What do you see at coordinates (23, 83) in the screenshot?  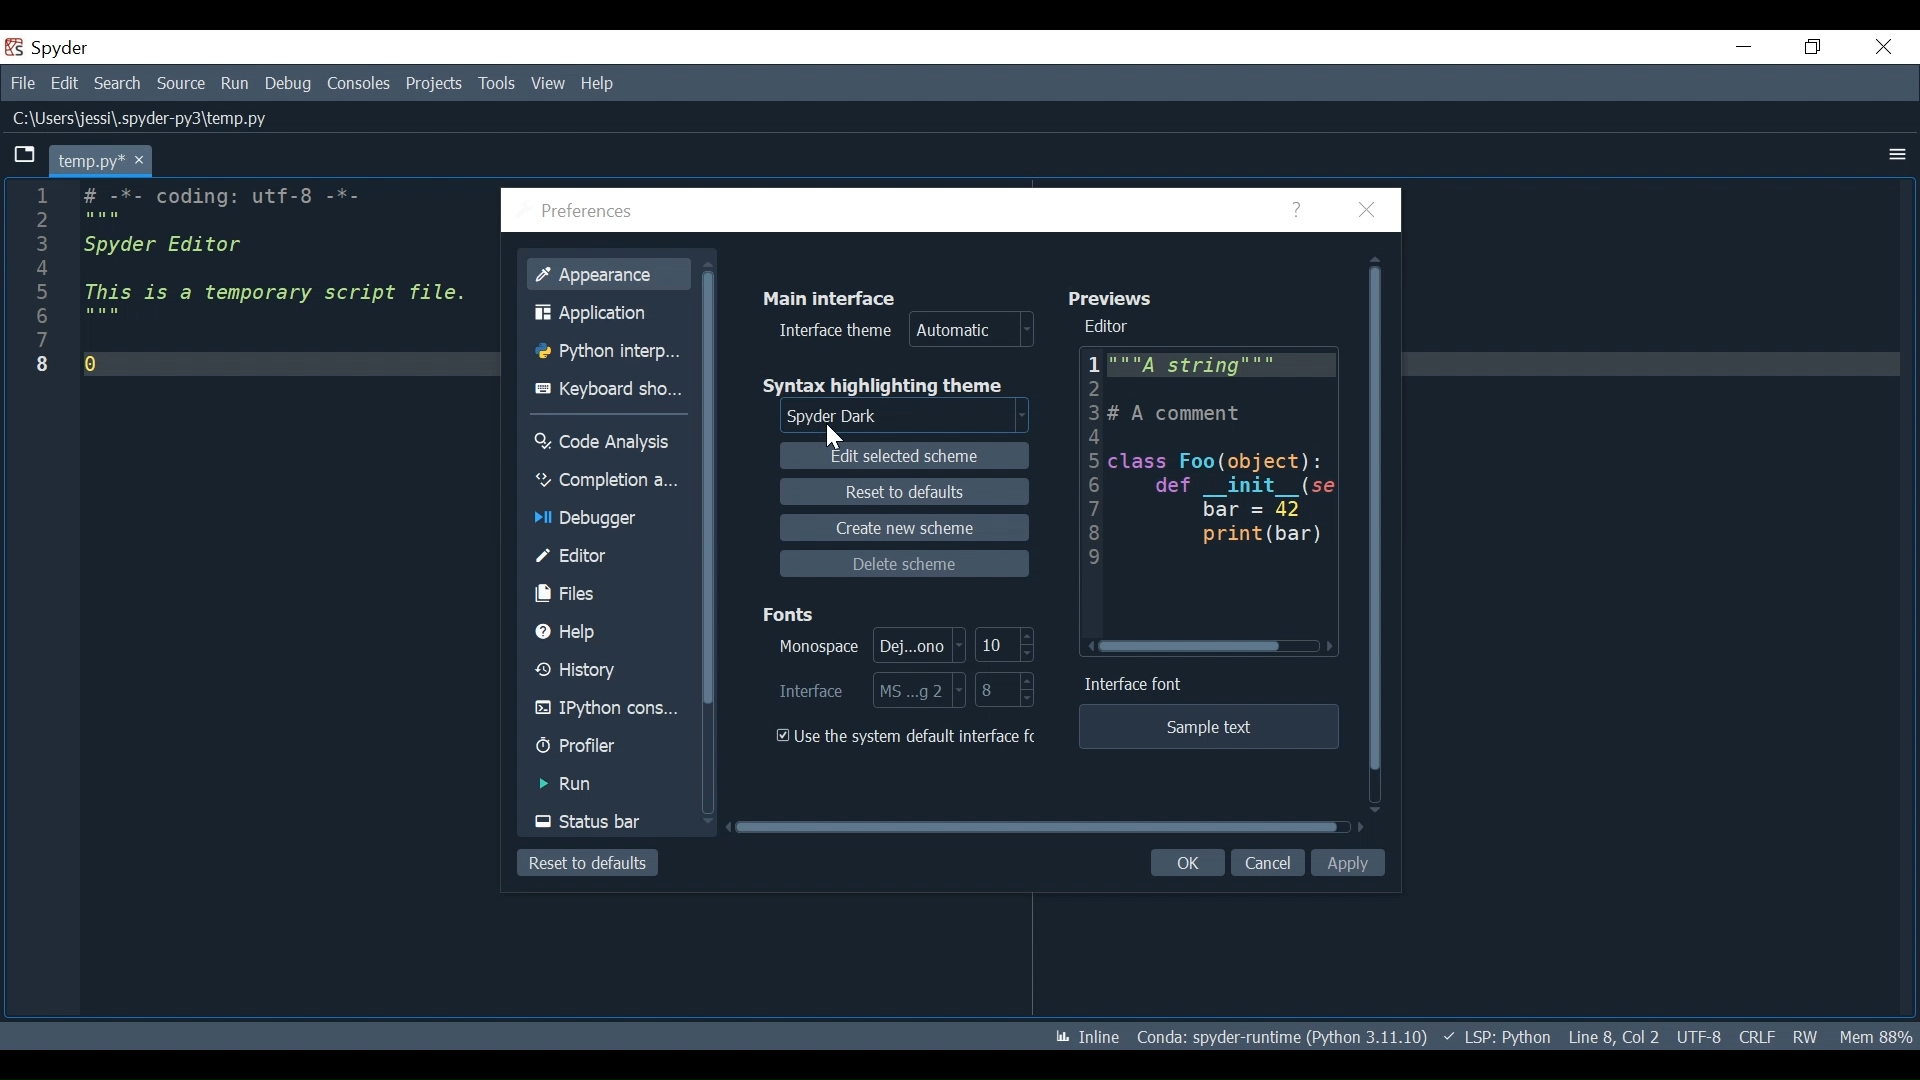 I see `File` at bounding box center [23, 83].